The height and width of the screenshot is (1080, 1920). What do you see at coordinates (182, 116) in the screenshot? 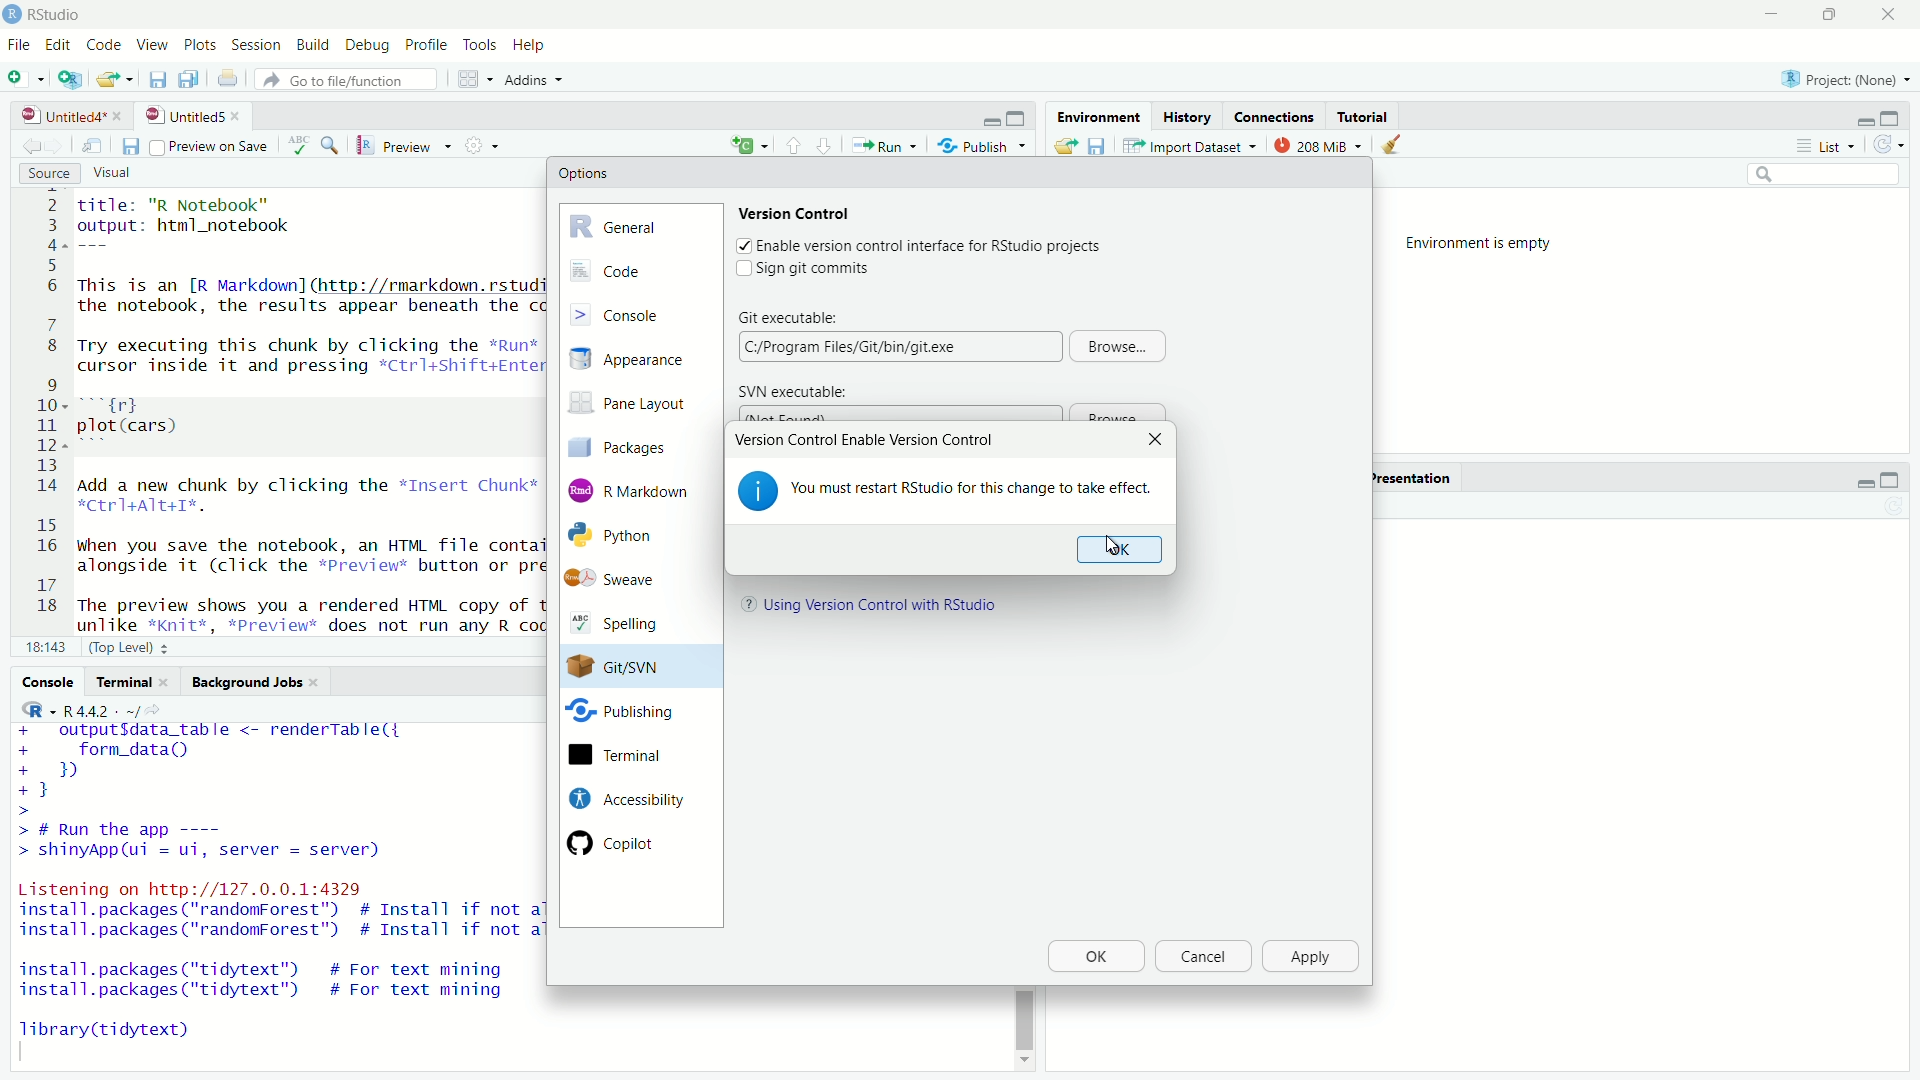
I see `Untitled5` at bounding box center [182, 116].